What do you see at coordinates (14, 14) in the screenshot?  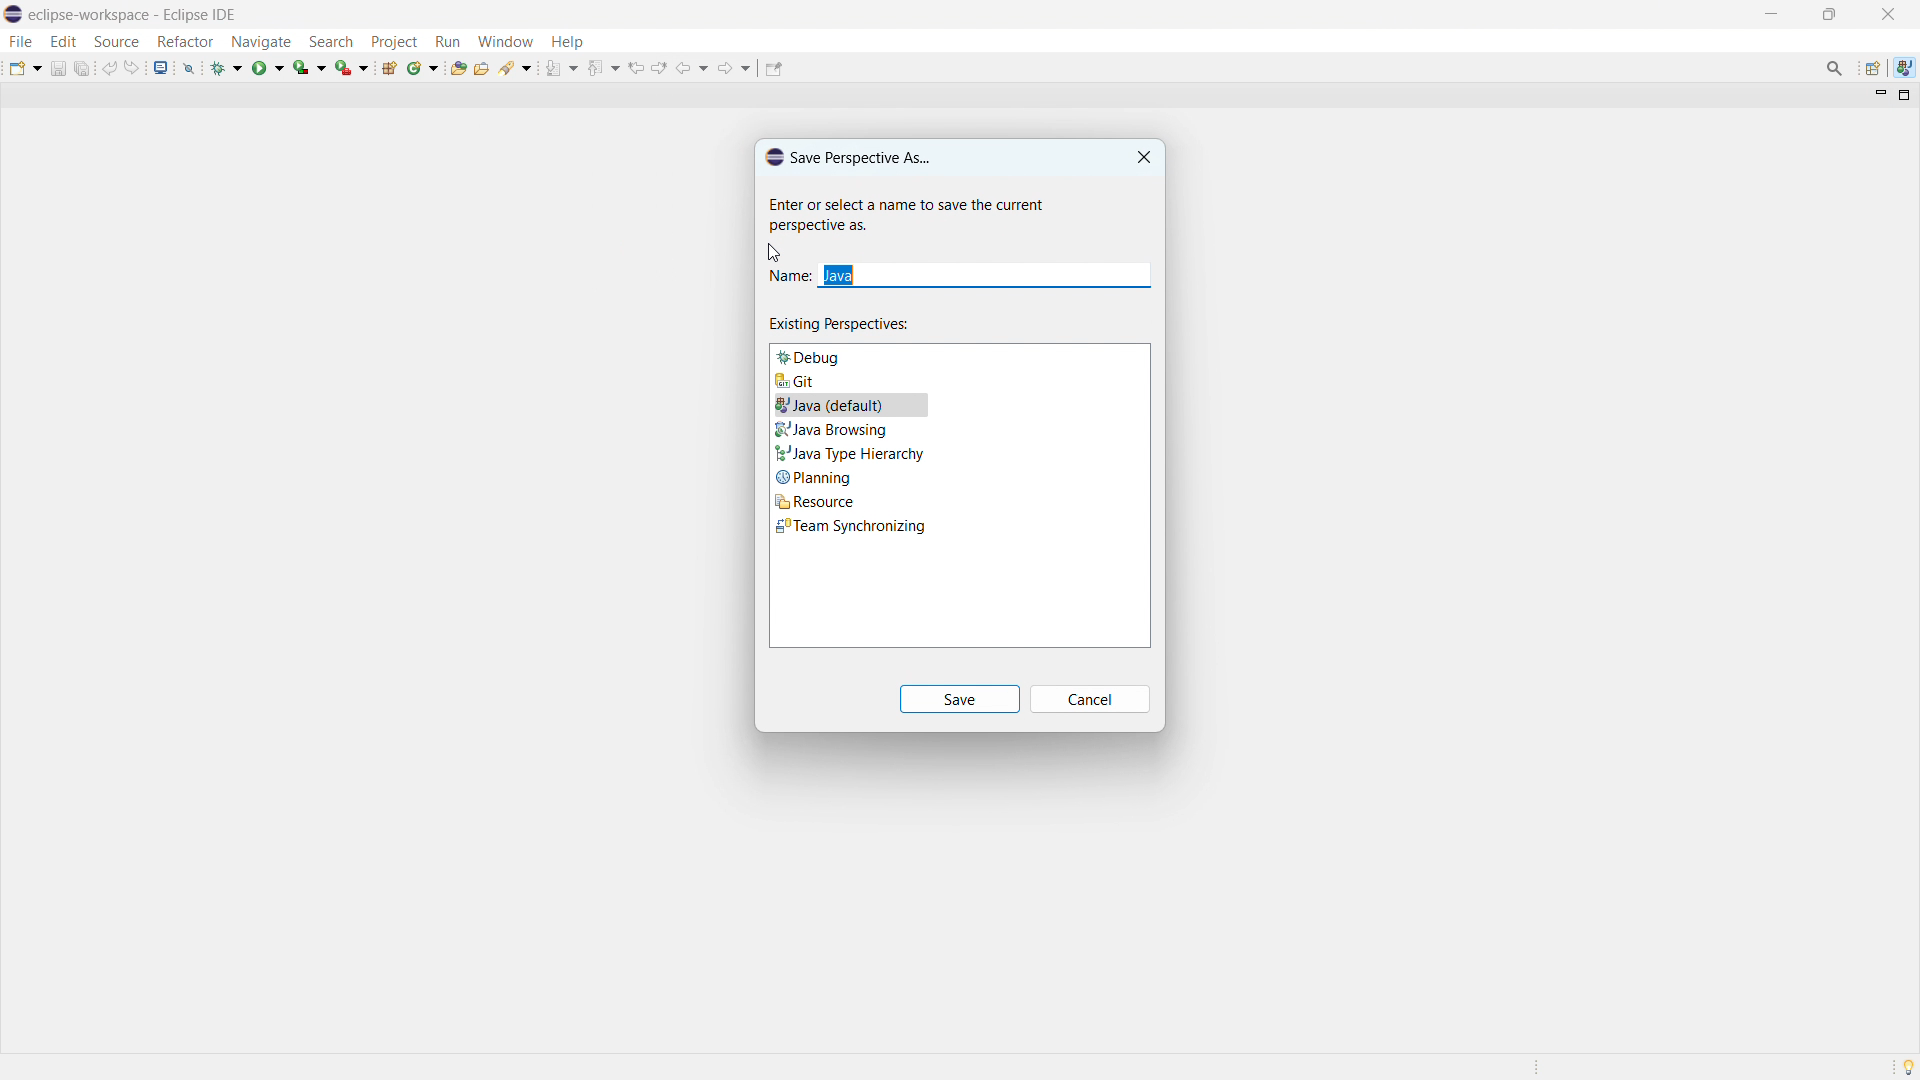 I see `logo` at bounding box center [14, 14].